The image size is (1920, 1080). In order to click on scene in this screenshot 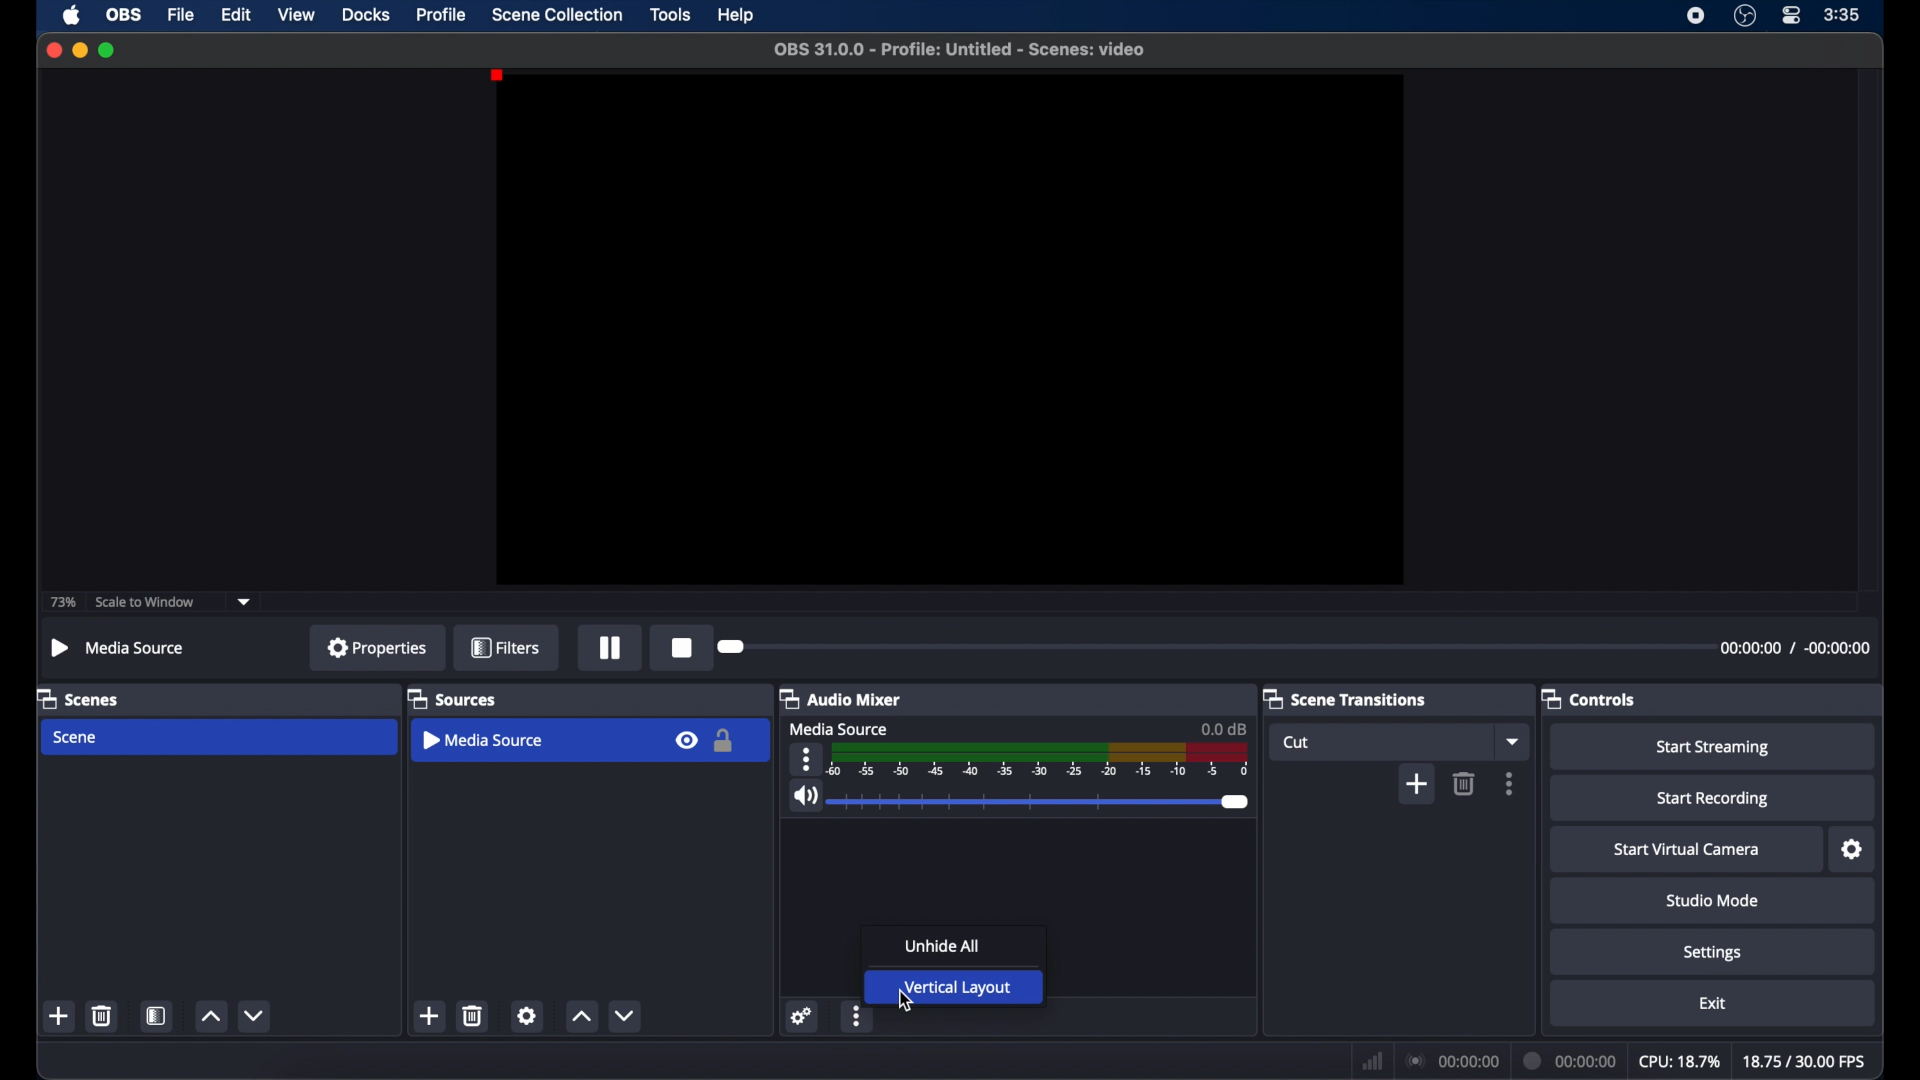, I will do `click(77, 737)`.